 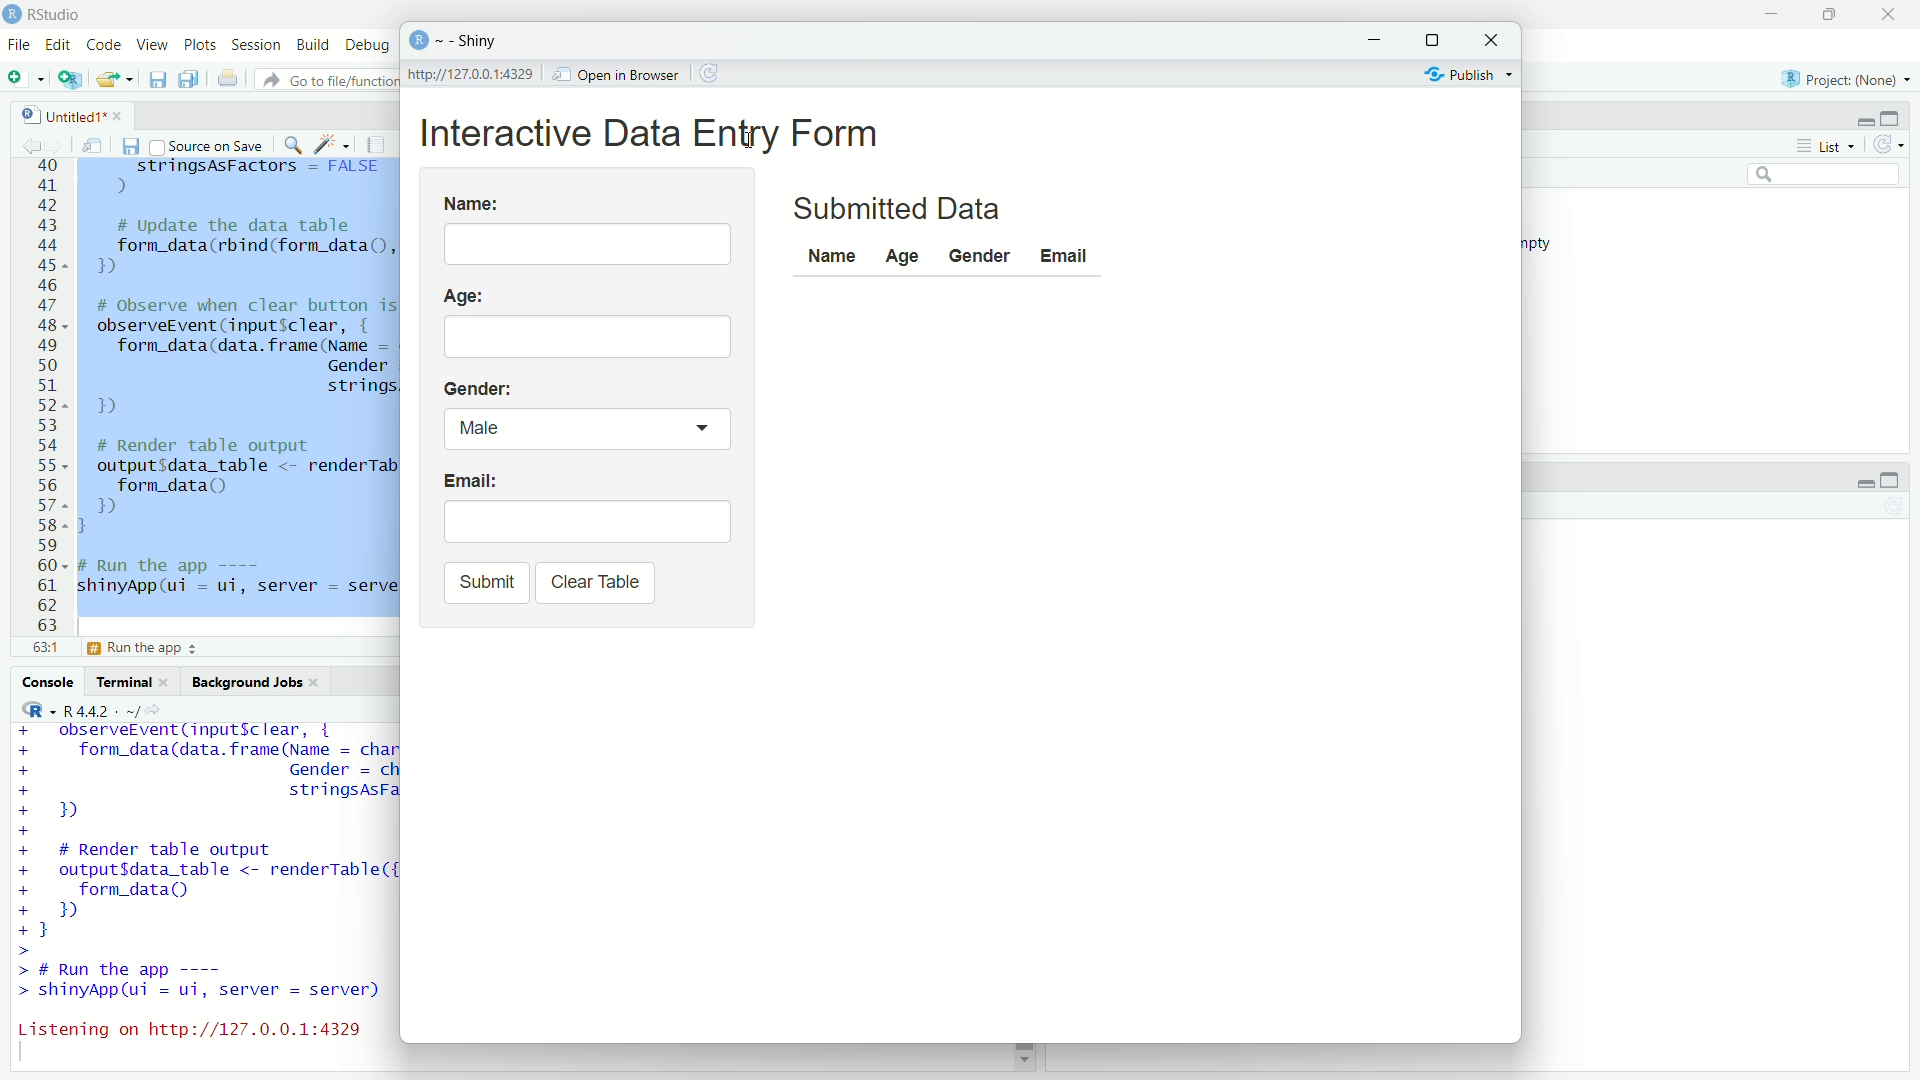 I want to click on Open an existing file, so click(x=116, y=80).